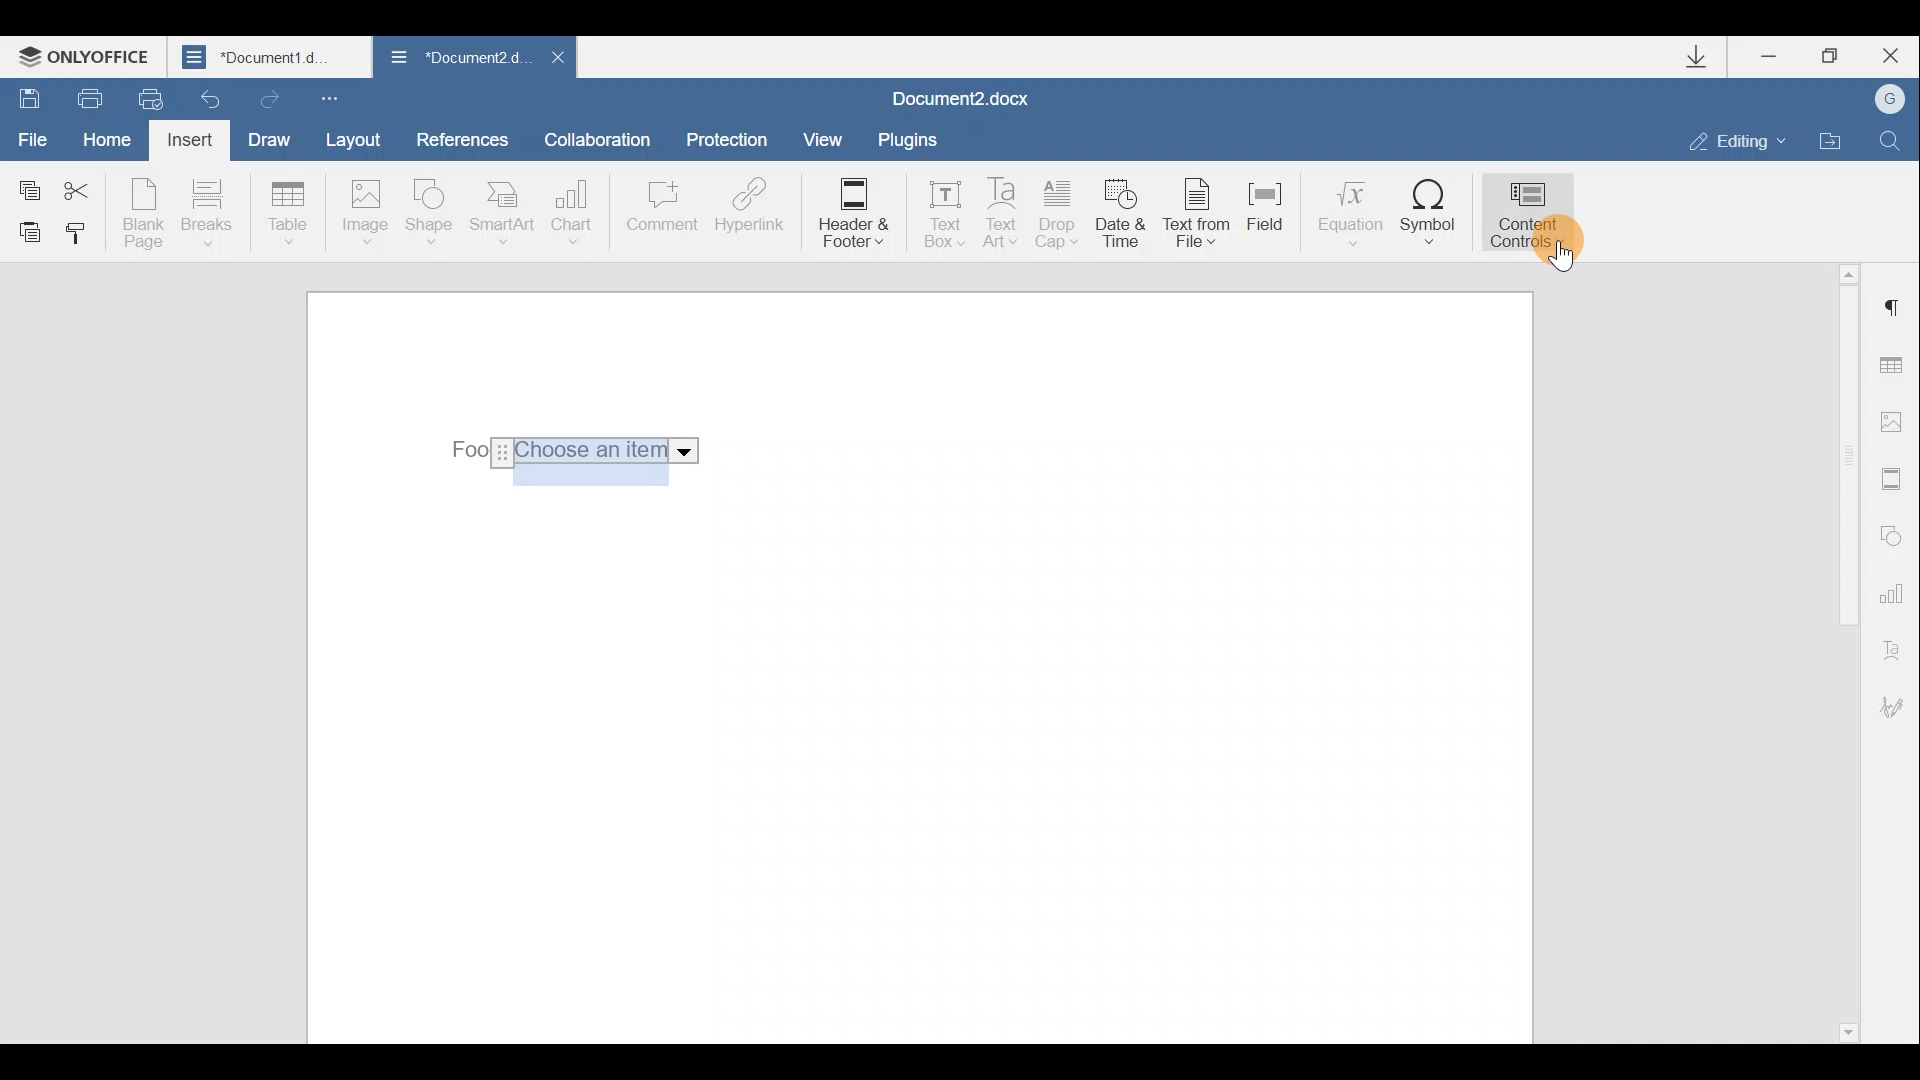 This screenshot has height=1080, width=1920. Describe the element at coordinates (745, 209) in the screenshot. I see `Hyperlink` at that location.